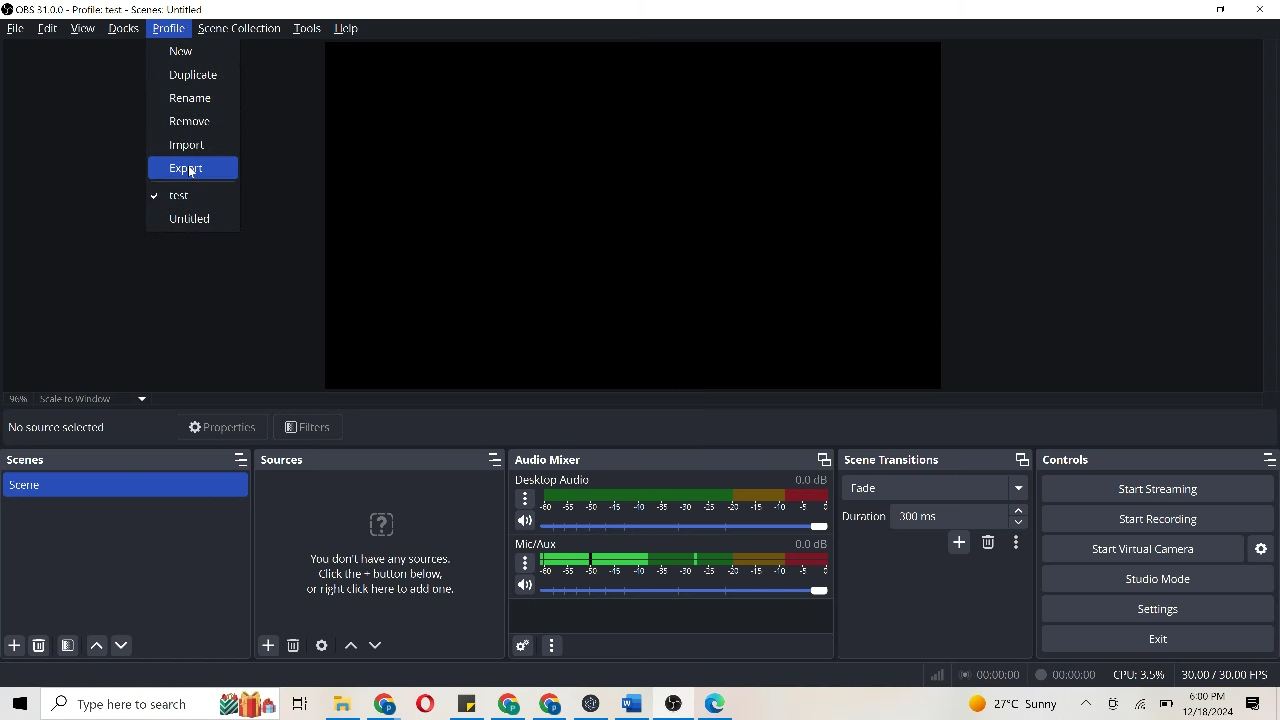  I want to click on maximize, so click(237, 459).